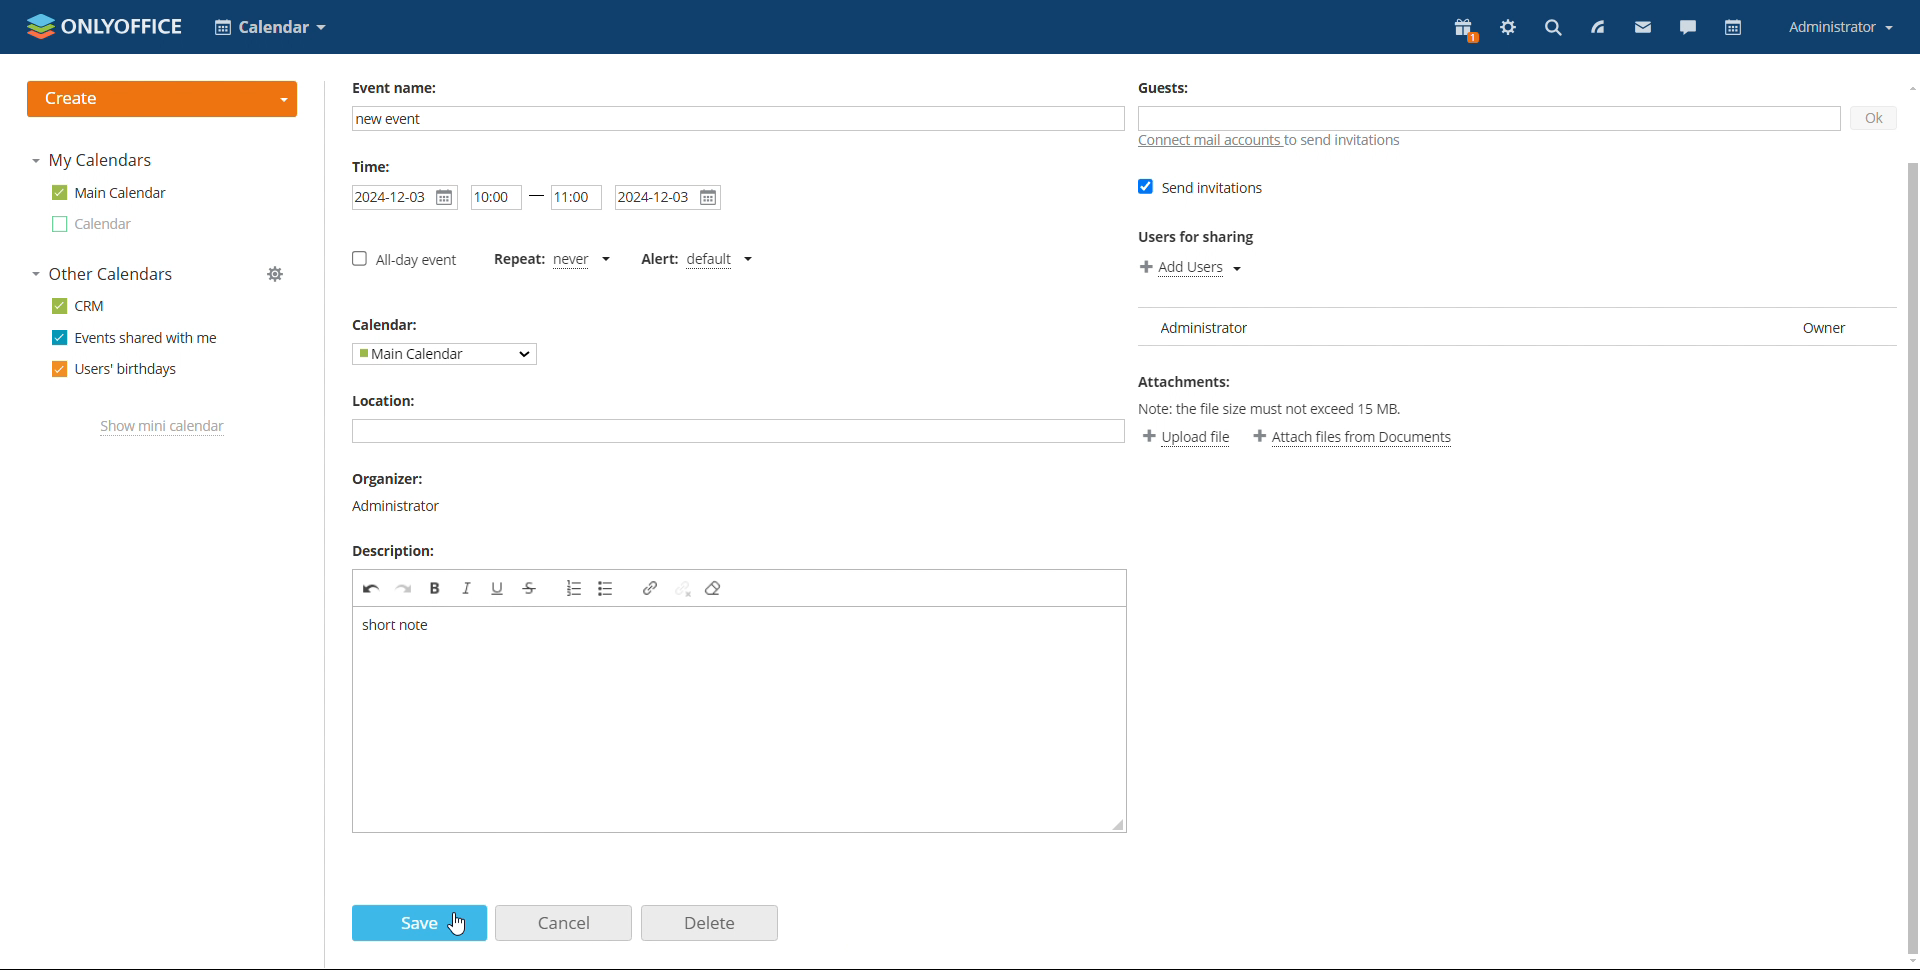  Describe the element at coordinates (648, 589) in the screenshot. I see `link` at that location.